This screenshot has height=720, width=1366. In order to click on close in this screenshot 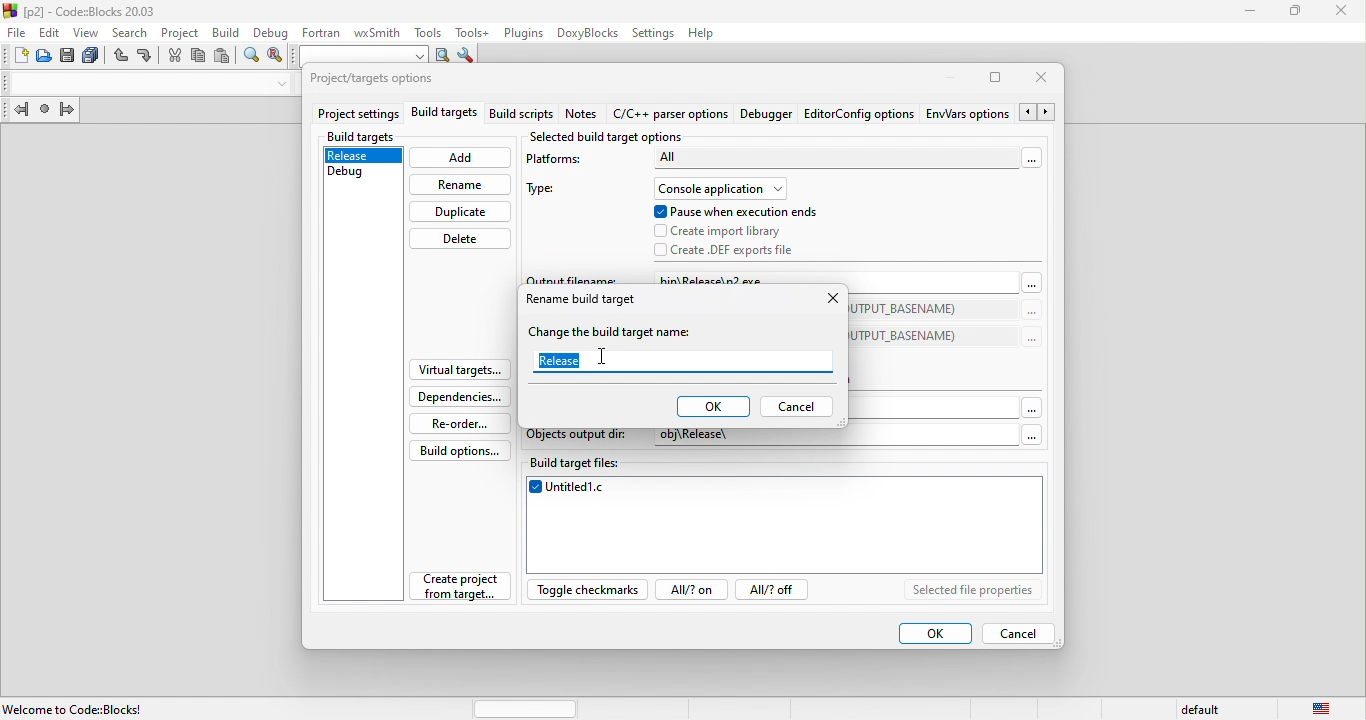, I will do `click(1047, 79)`.